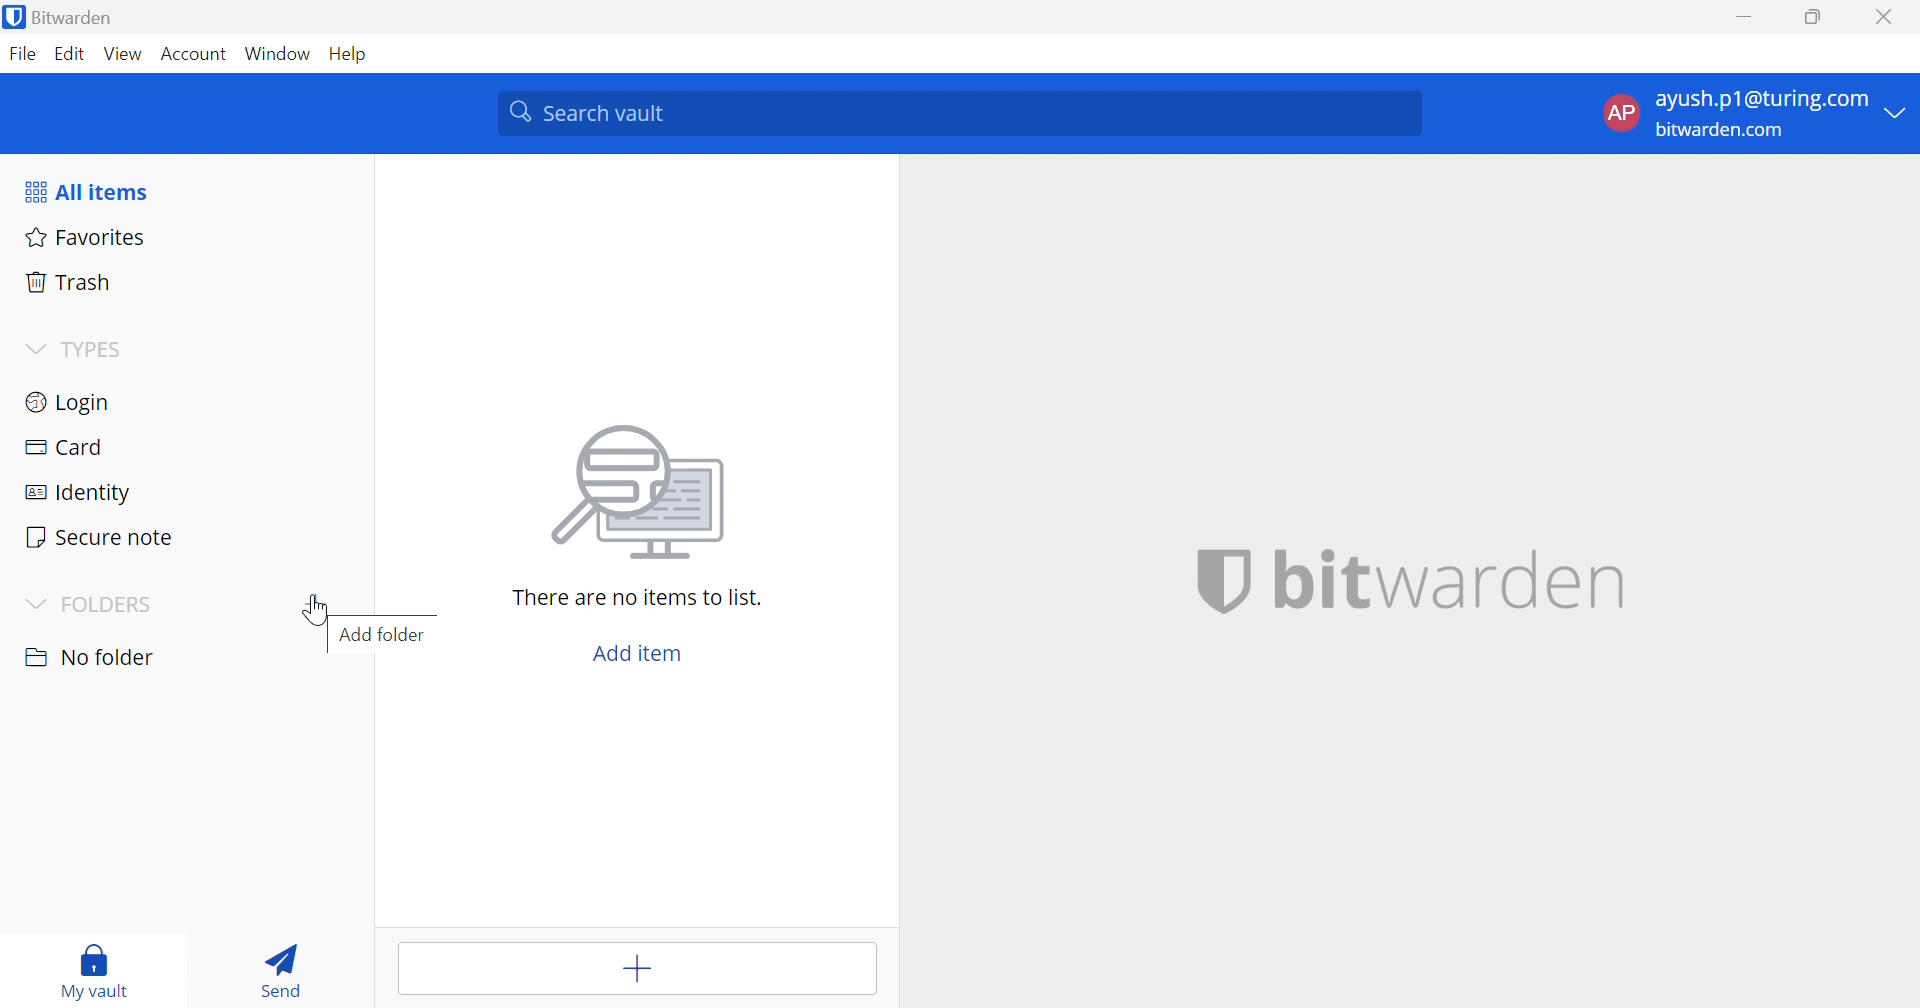  Describe the element at coordinates (634, 494) in the screenshot. I see `image` at that location.